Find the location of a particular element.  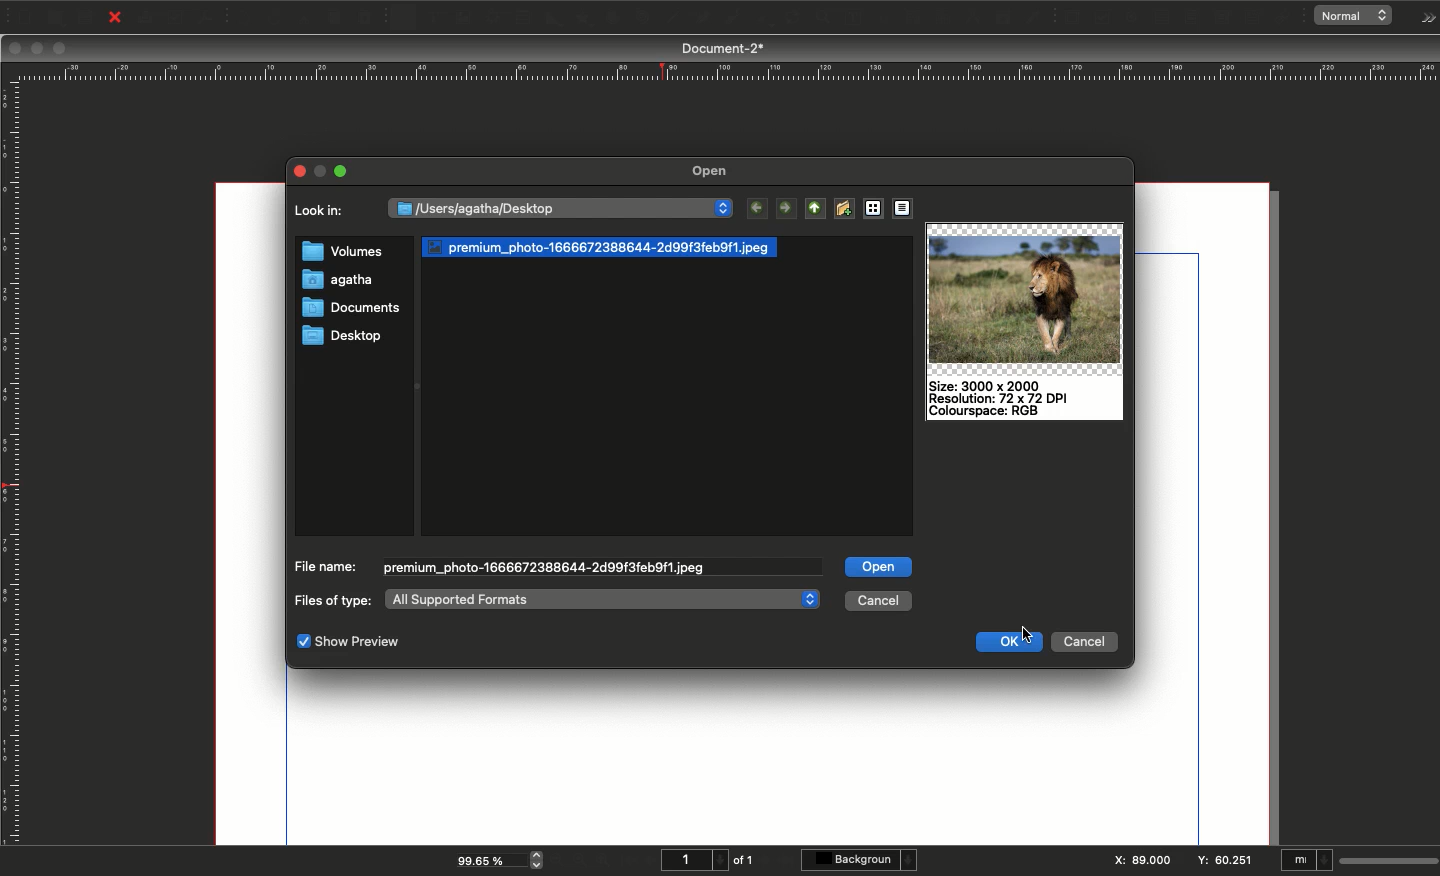

Zoom in or out is located at coordinates (795, 20).